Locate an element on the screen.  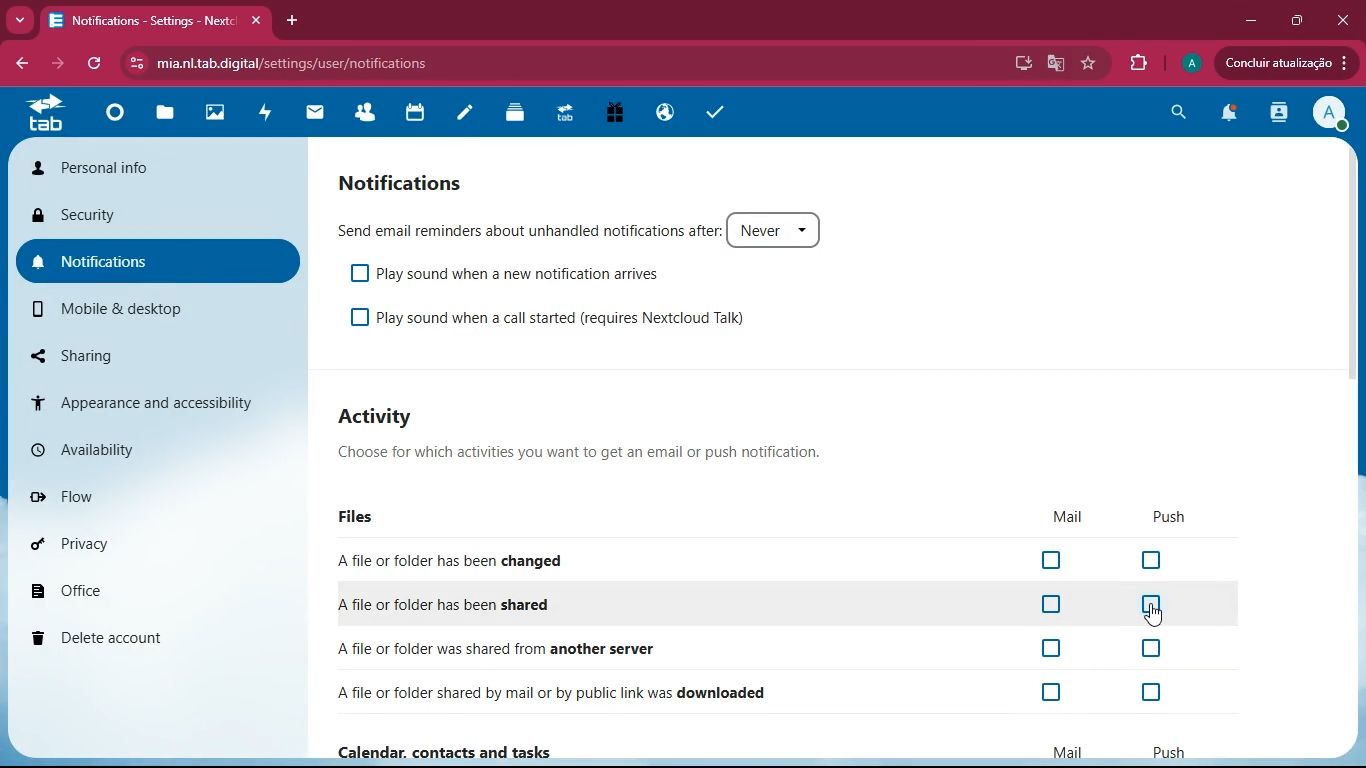
update is located at coordinates (1281, 63).